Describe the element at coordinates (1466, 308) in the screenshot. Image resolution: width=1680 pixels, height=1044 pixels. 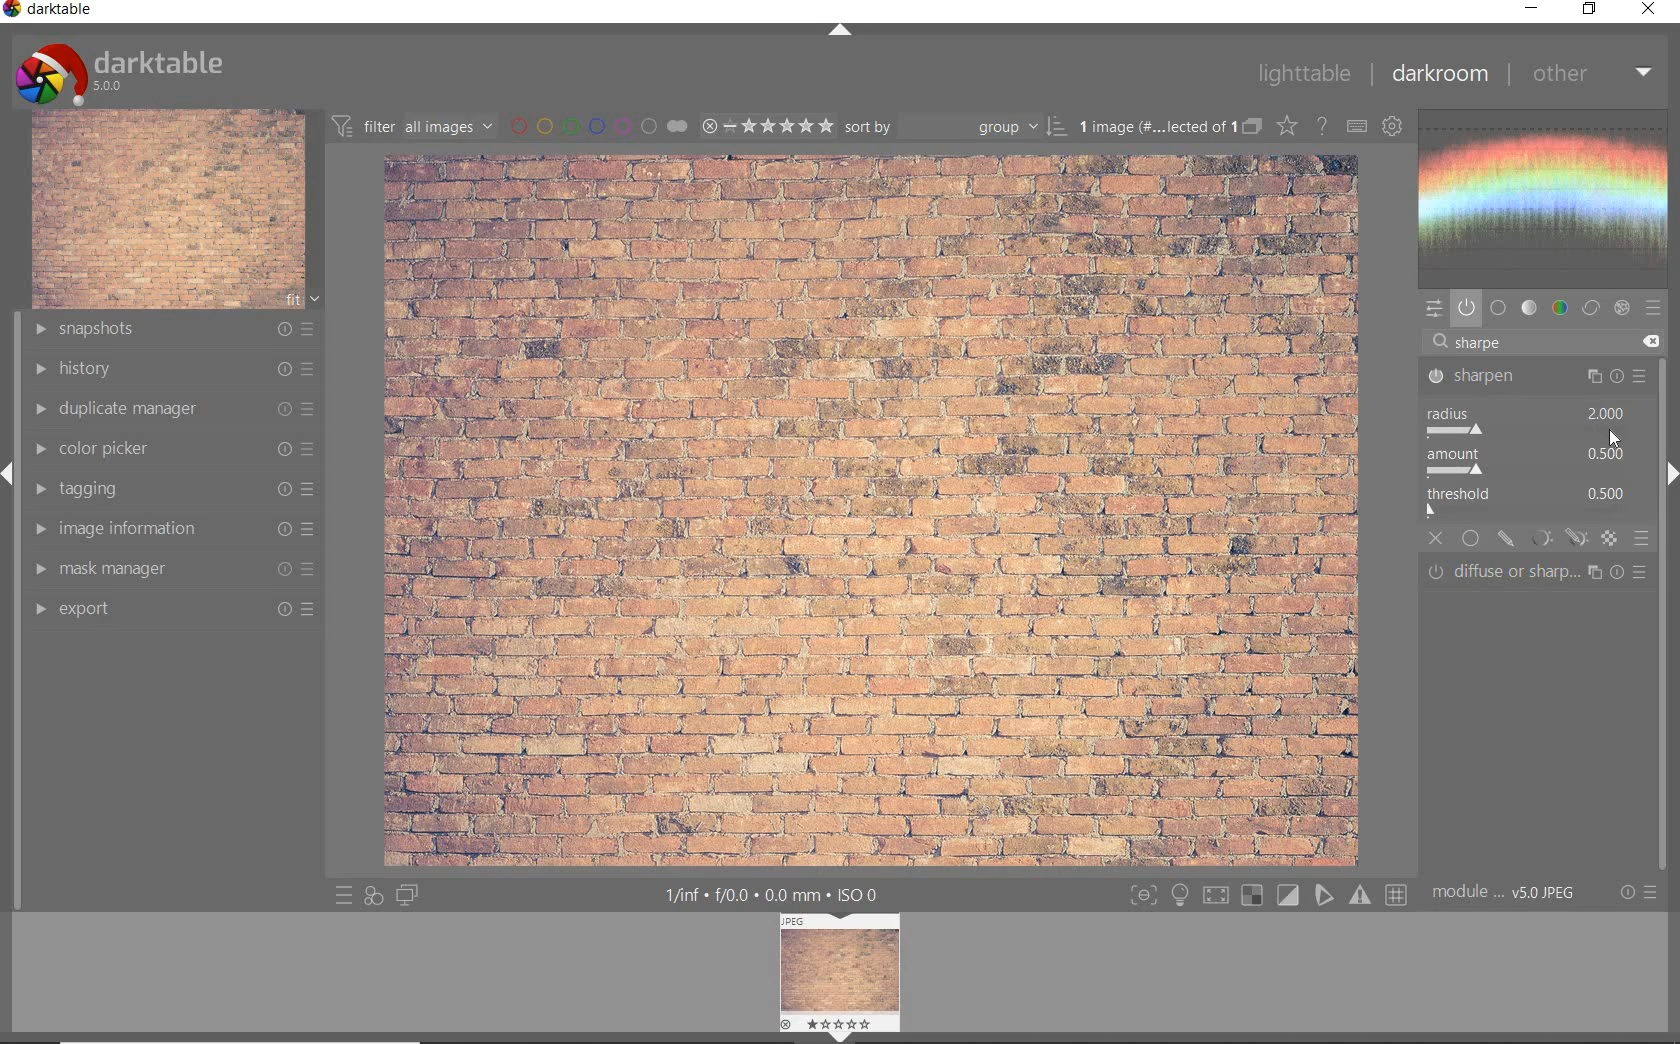
I see `show only active module` at that location.